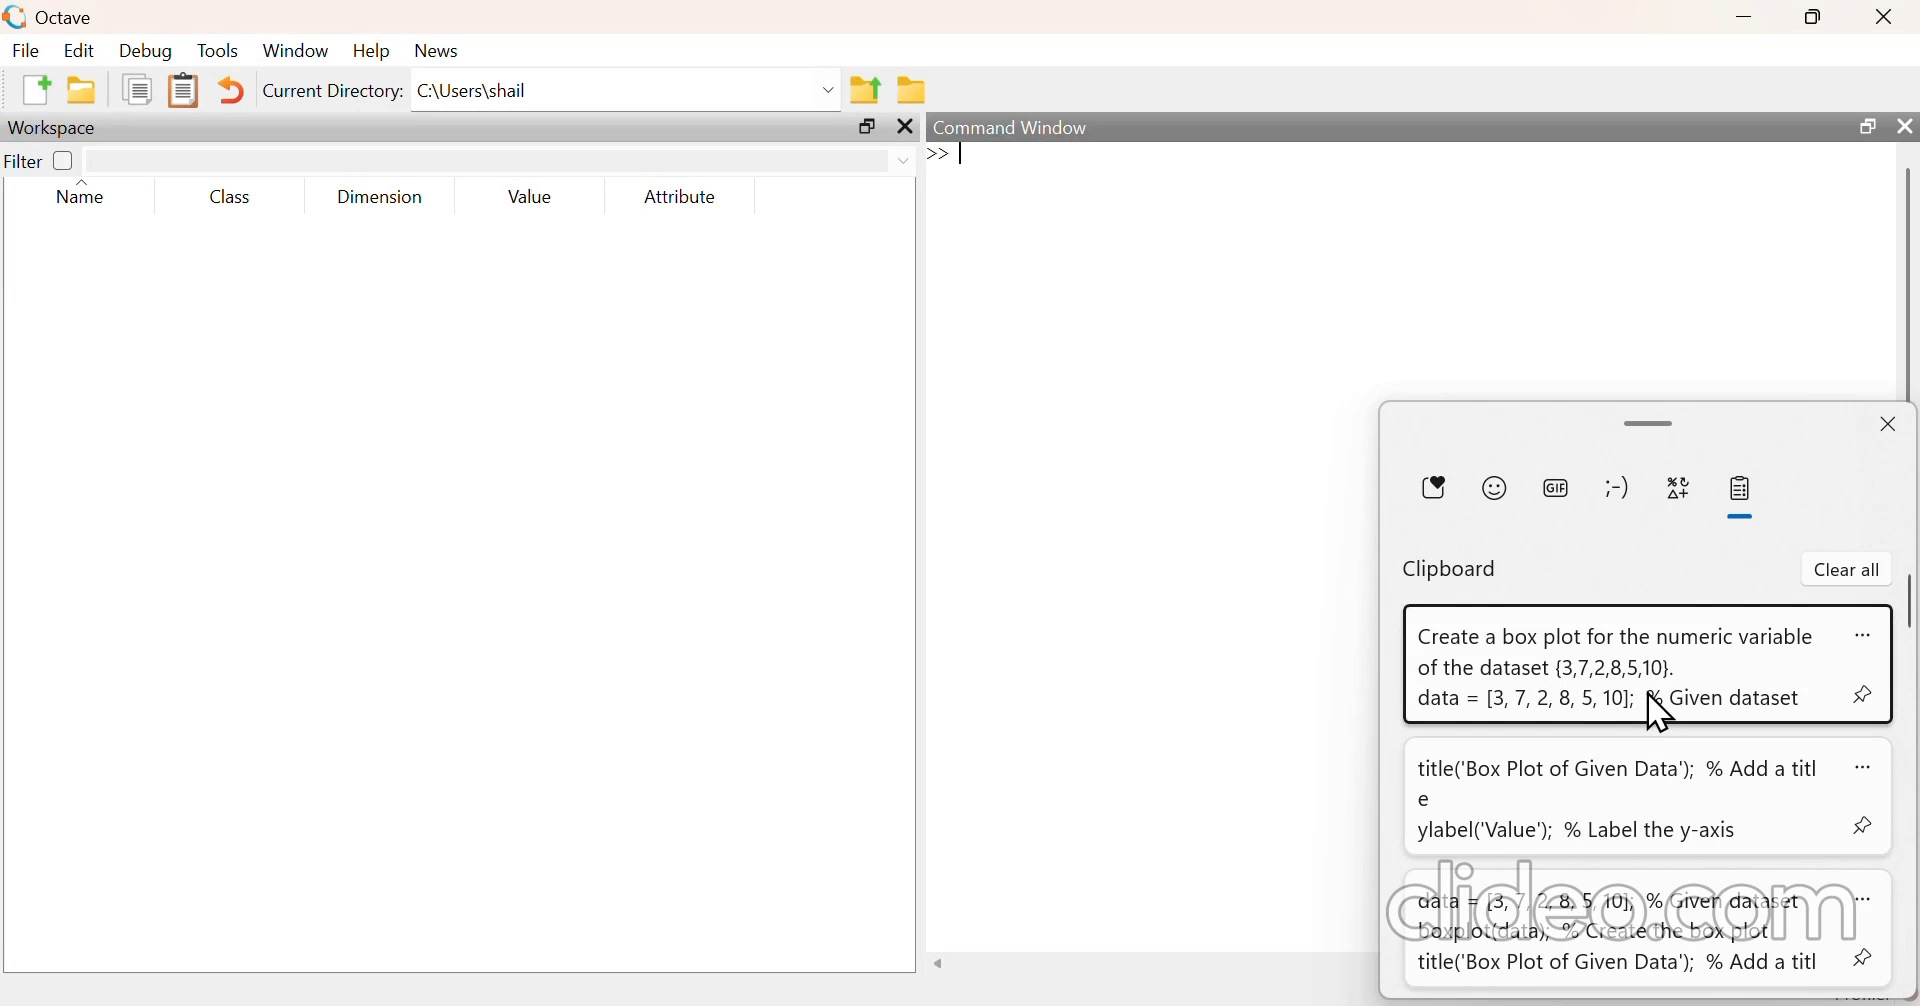  I want to click on close, so click(1906, 127).